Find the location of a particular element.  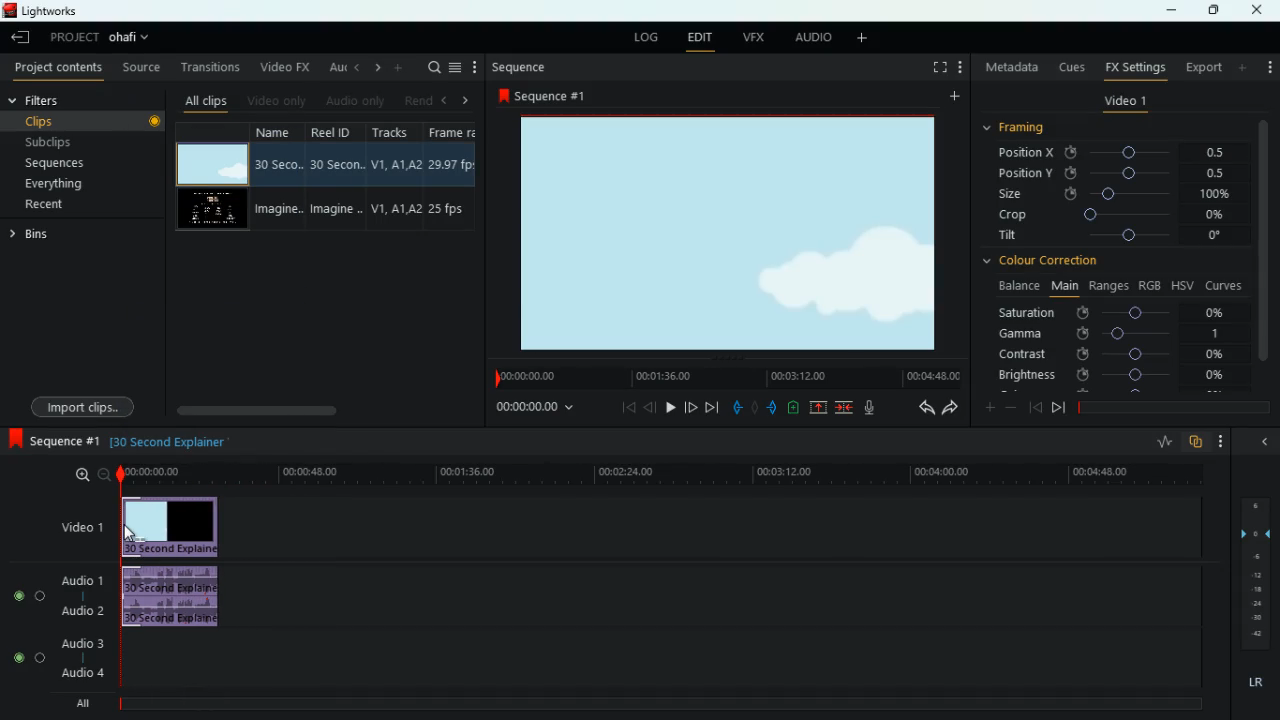

audio 4 is located at coordinates (80, 675).